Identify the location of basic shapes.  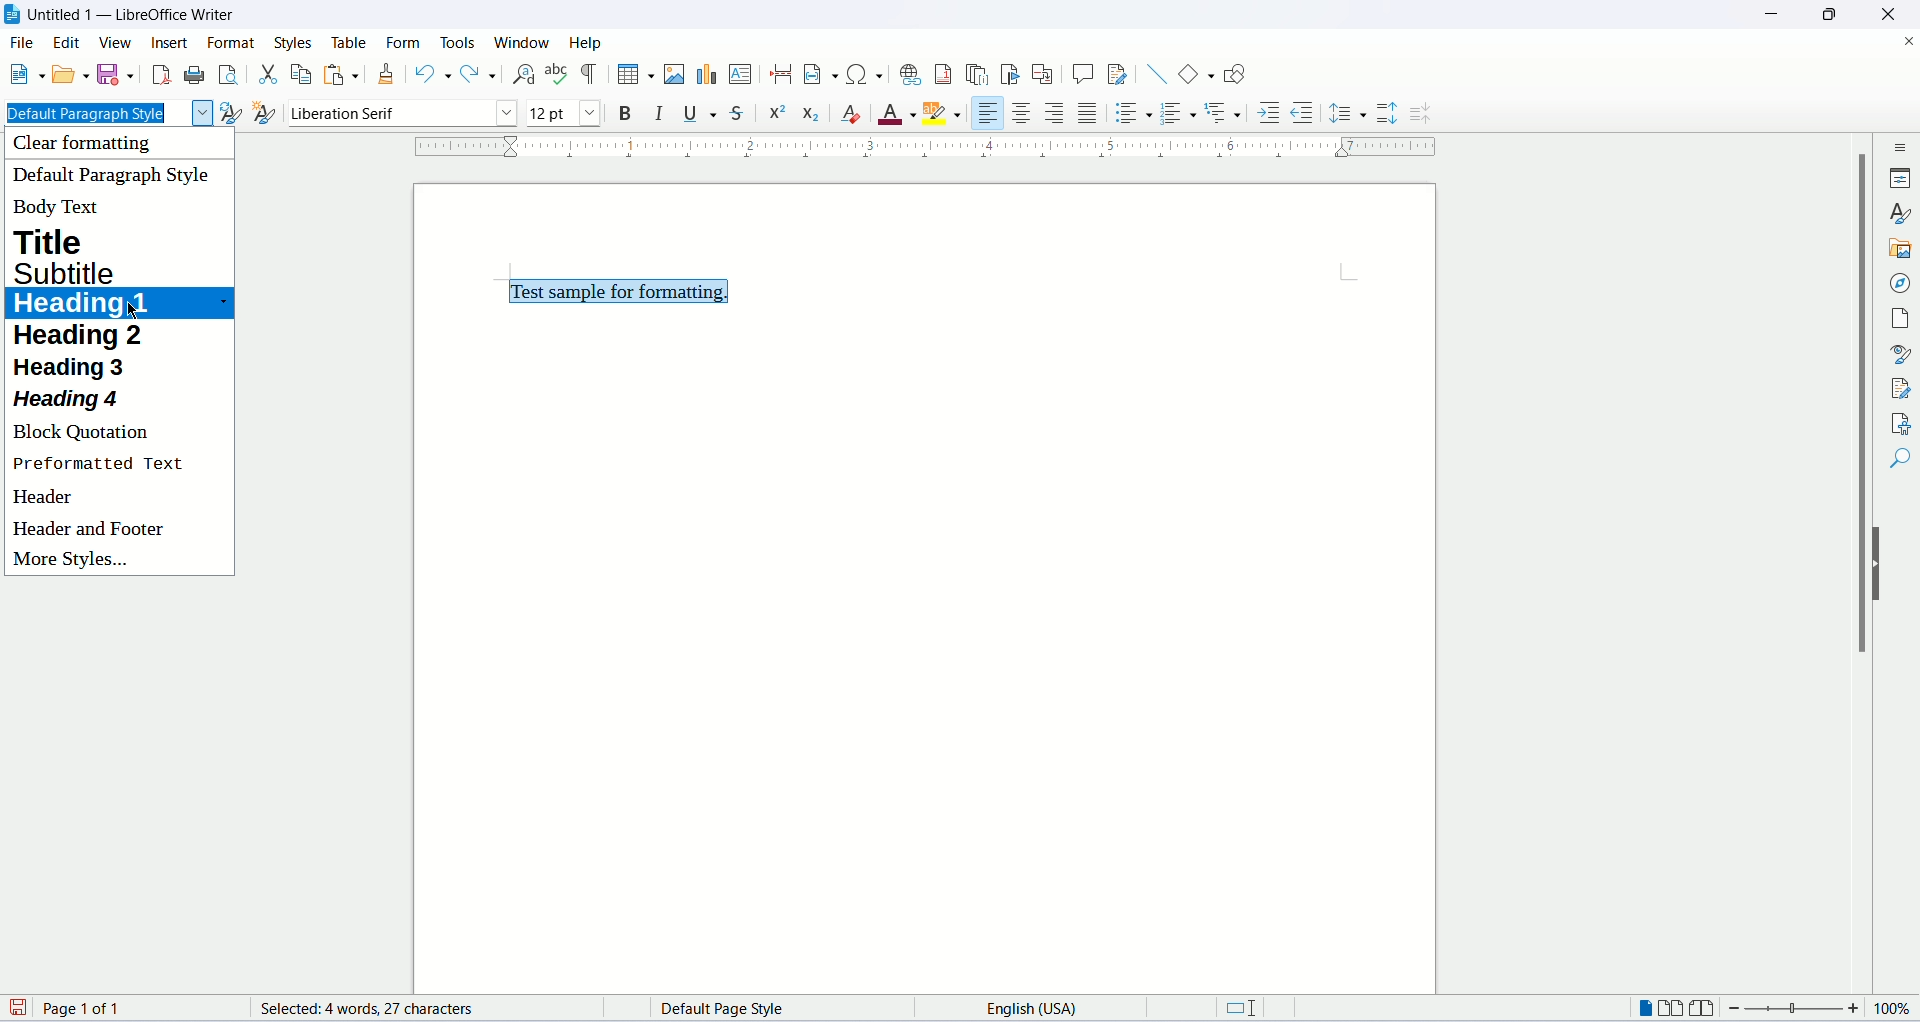
(1192, 73).